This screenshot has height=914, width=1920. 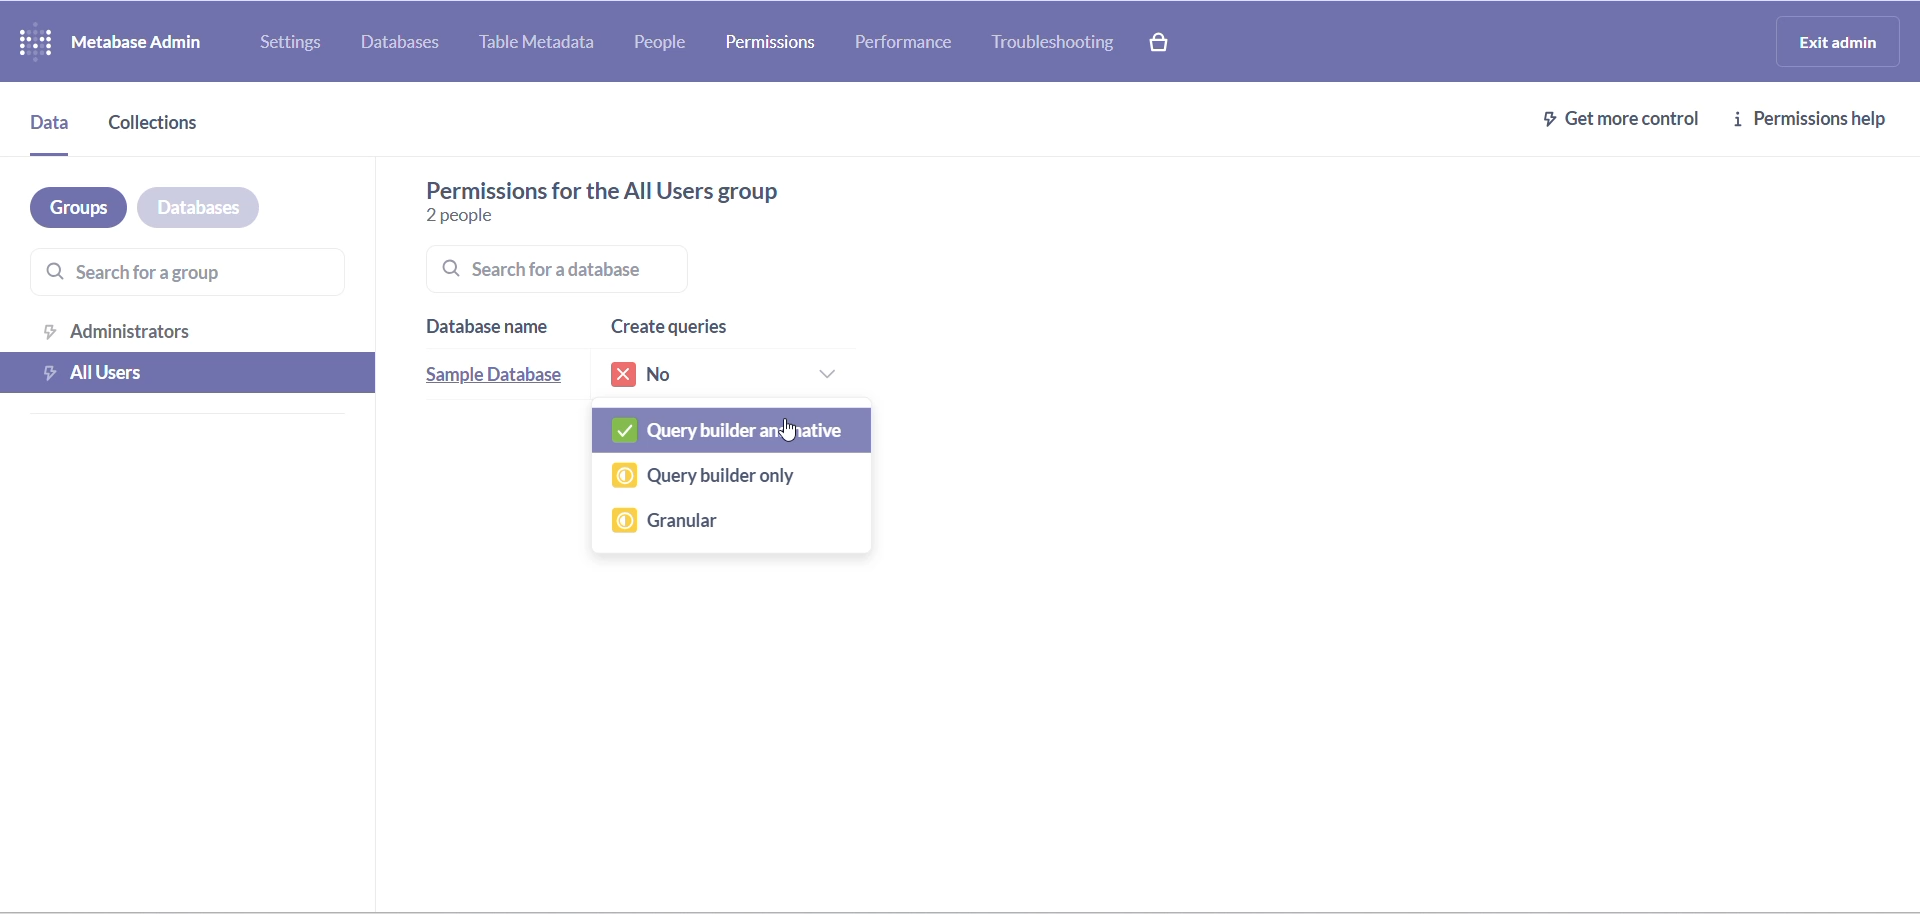 What do you see at coordinates (1172, 42) in the screenshot?
I see `paid version` at bounding box center [1172, 42].